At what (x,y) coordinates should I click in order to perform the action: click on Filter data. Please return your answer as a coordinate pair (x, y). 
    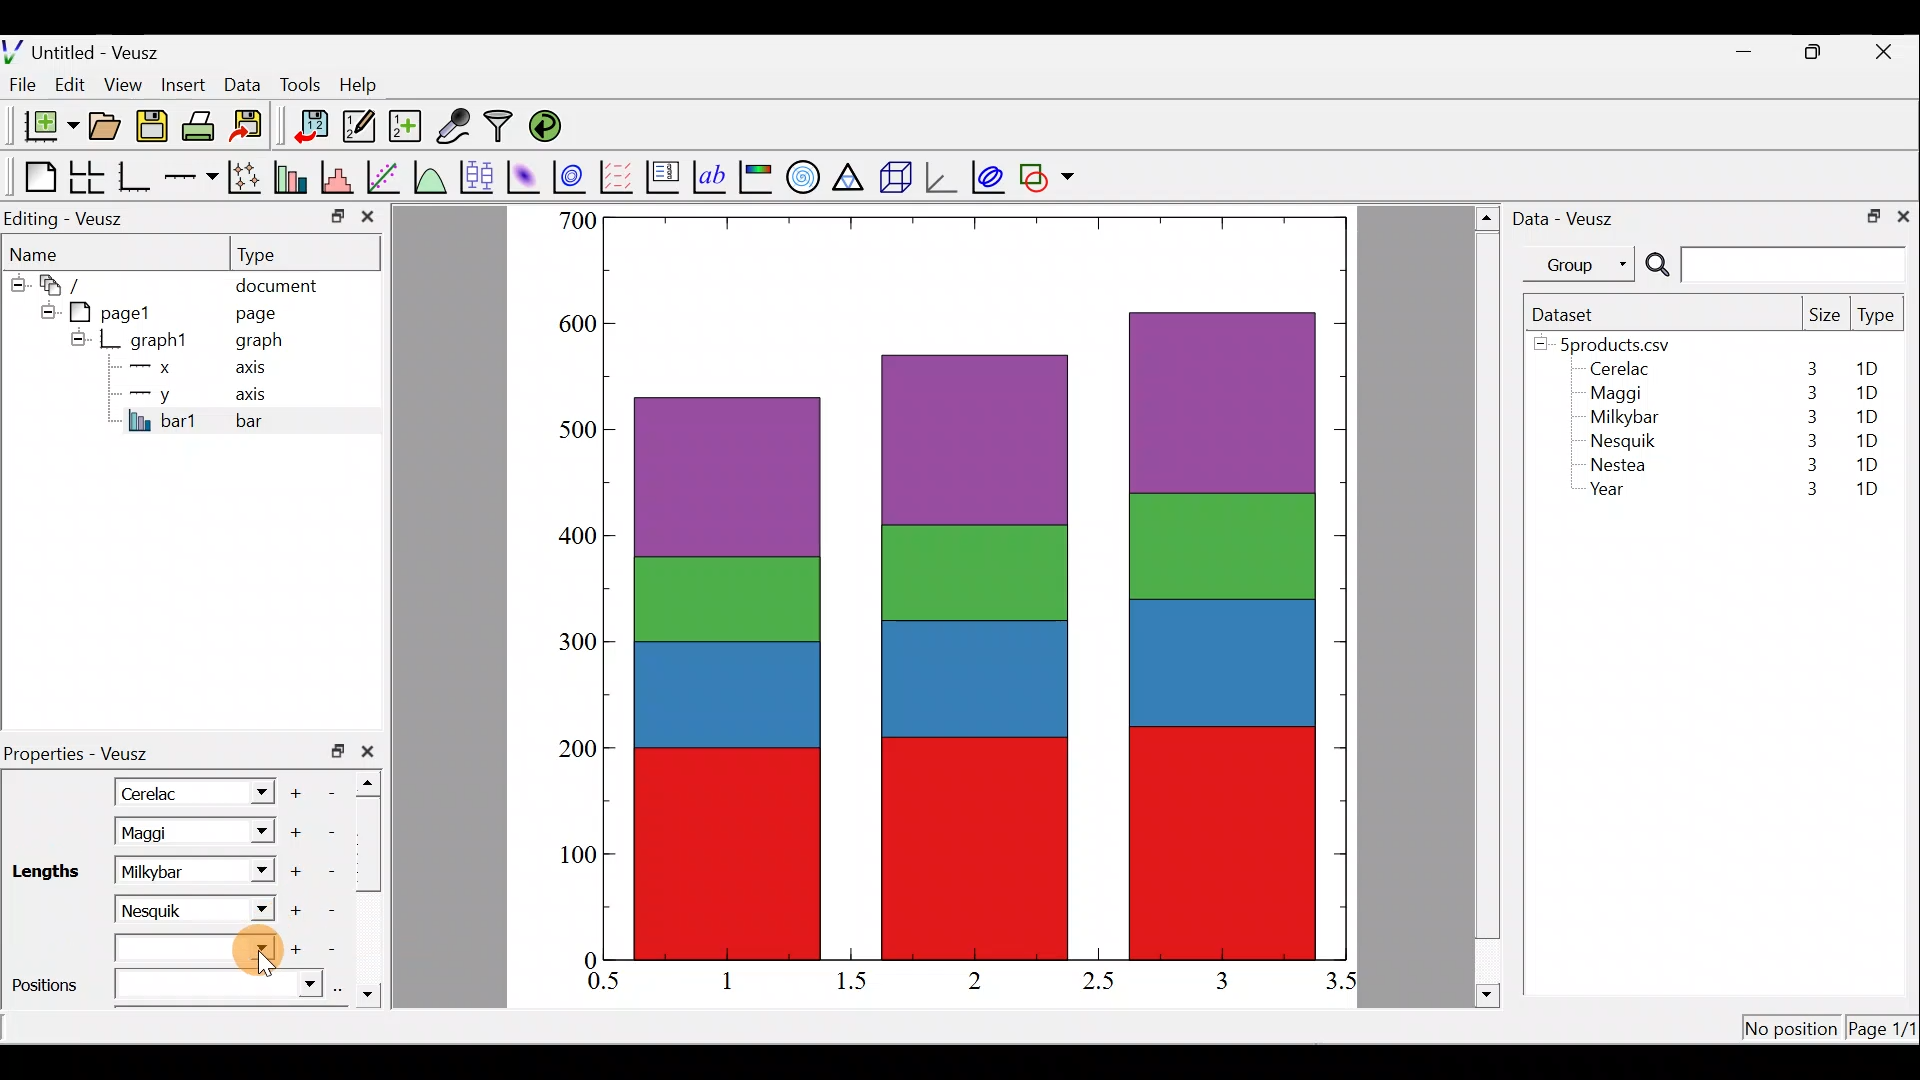
    Looking at the image, I should click on (502, 128).